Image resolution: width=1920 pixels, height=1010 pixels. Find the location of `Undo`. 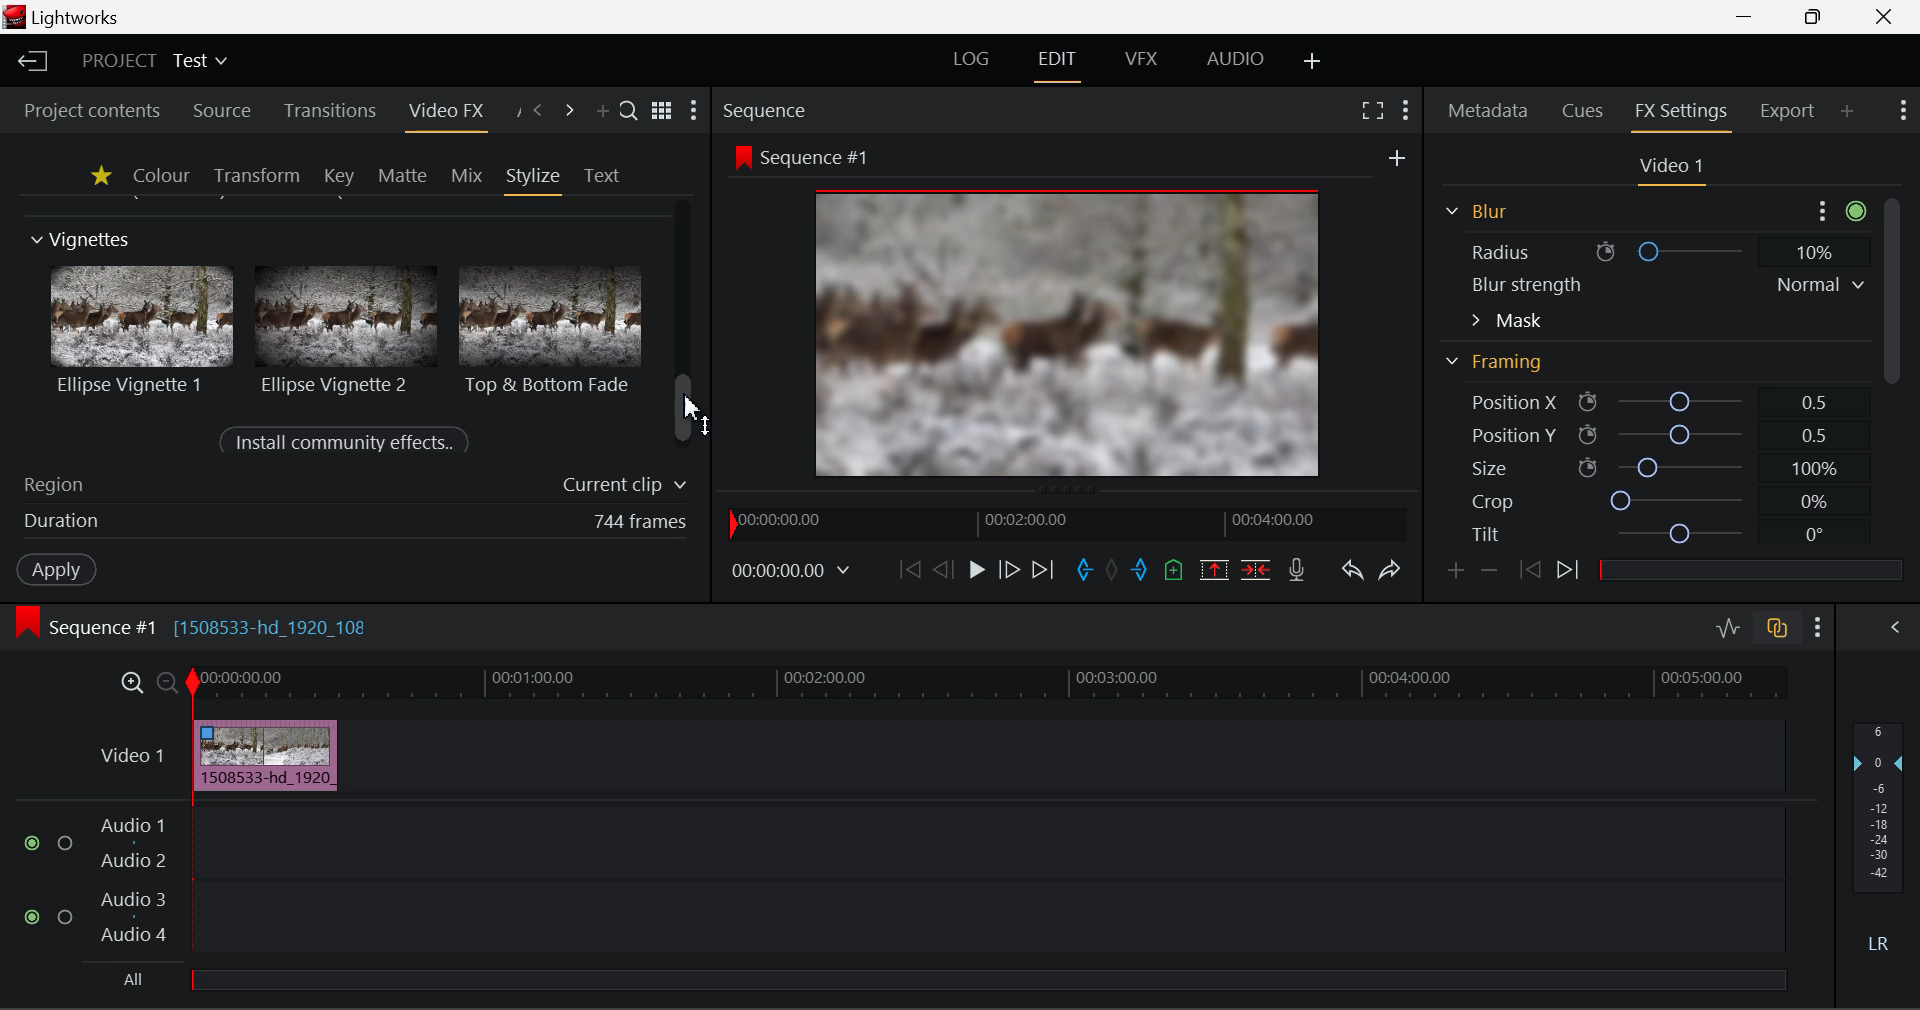

Undo is located at coordinates (1350, 567).